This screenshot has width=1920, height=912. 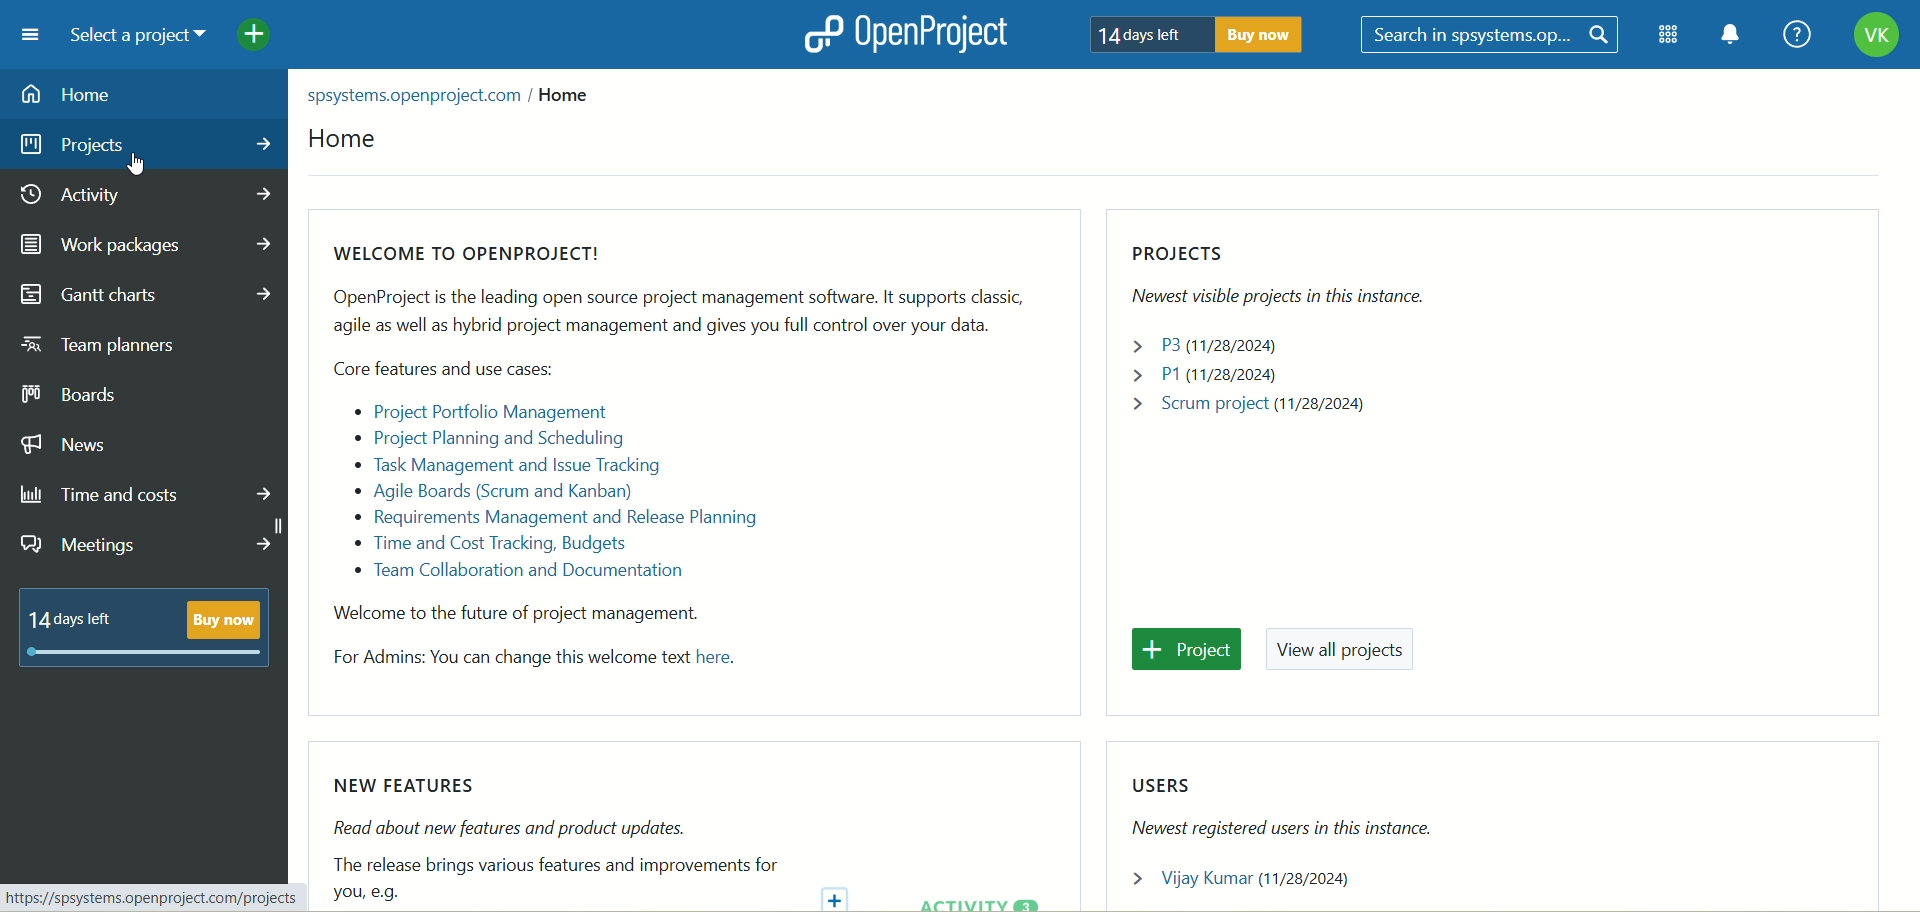 I want to click on boards, so click(x=67, y=395).